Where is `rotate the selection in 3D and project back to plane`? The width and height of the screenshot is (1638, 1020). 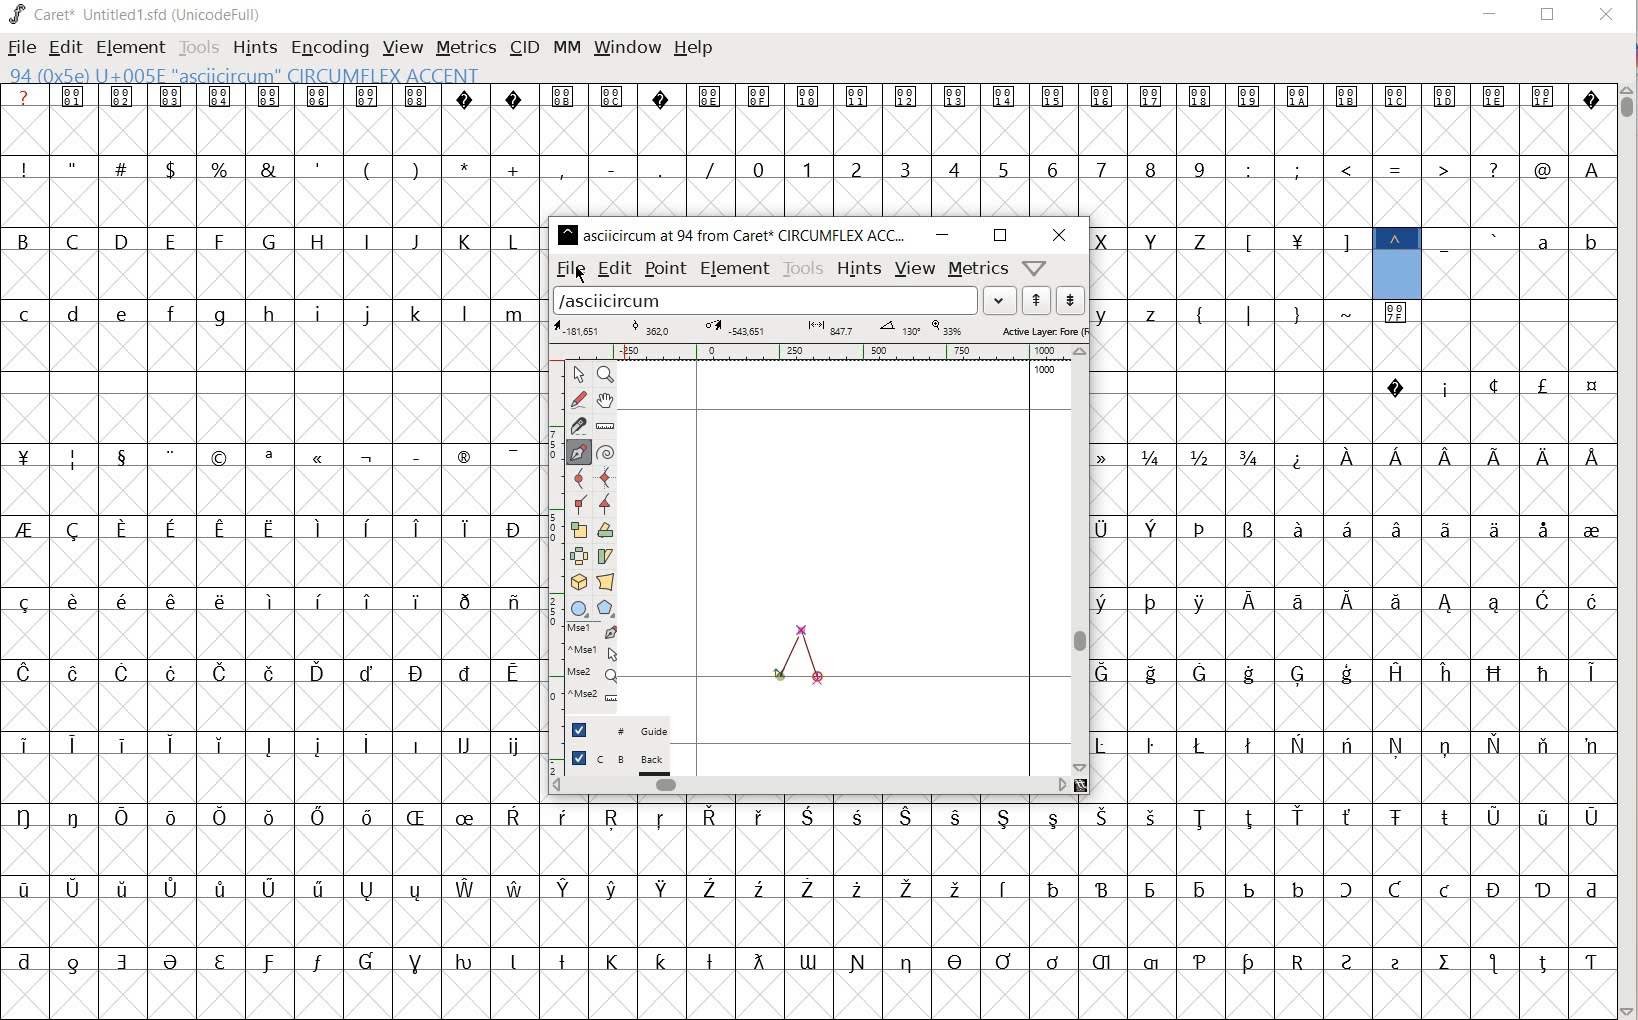
rotate the selection in 3D and project back to plane is located at coordinates (576, 581).